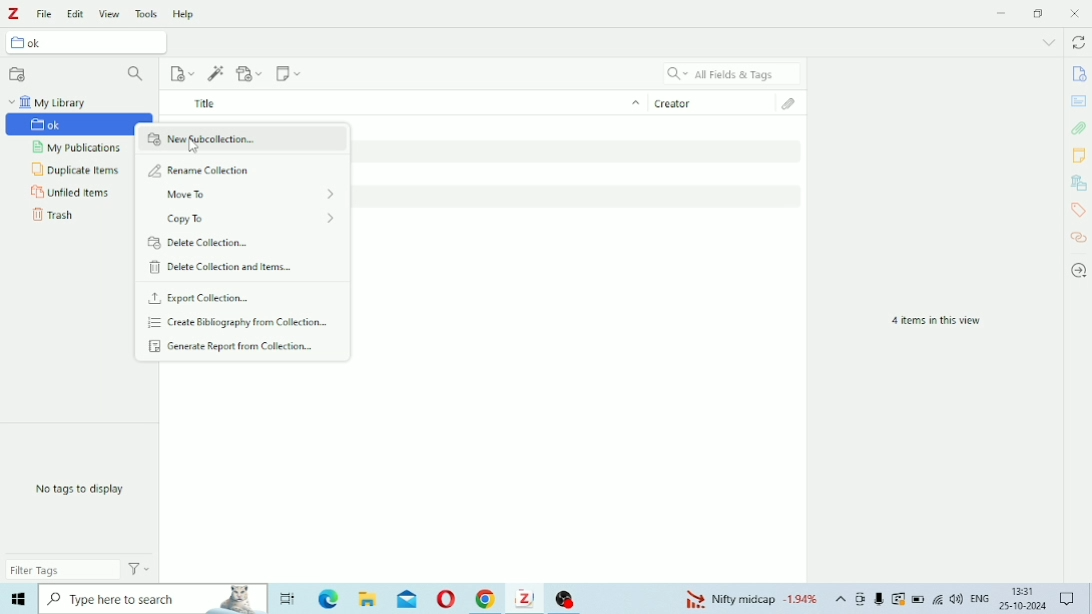  What do you see at coordinates (76, 170) in the screenshot?
I see `Duplicate Items` at bounding box center [76, 170].